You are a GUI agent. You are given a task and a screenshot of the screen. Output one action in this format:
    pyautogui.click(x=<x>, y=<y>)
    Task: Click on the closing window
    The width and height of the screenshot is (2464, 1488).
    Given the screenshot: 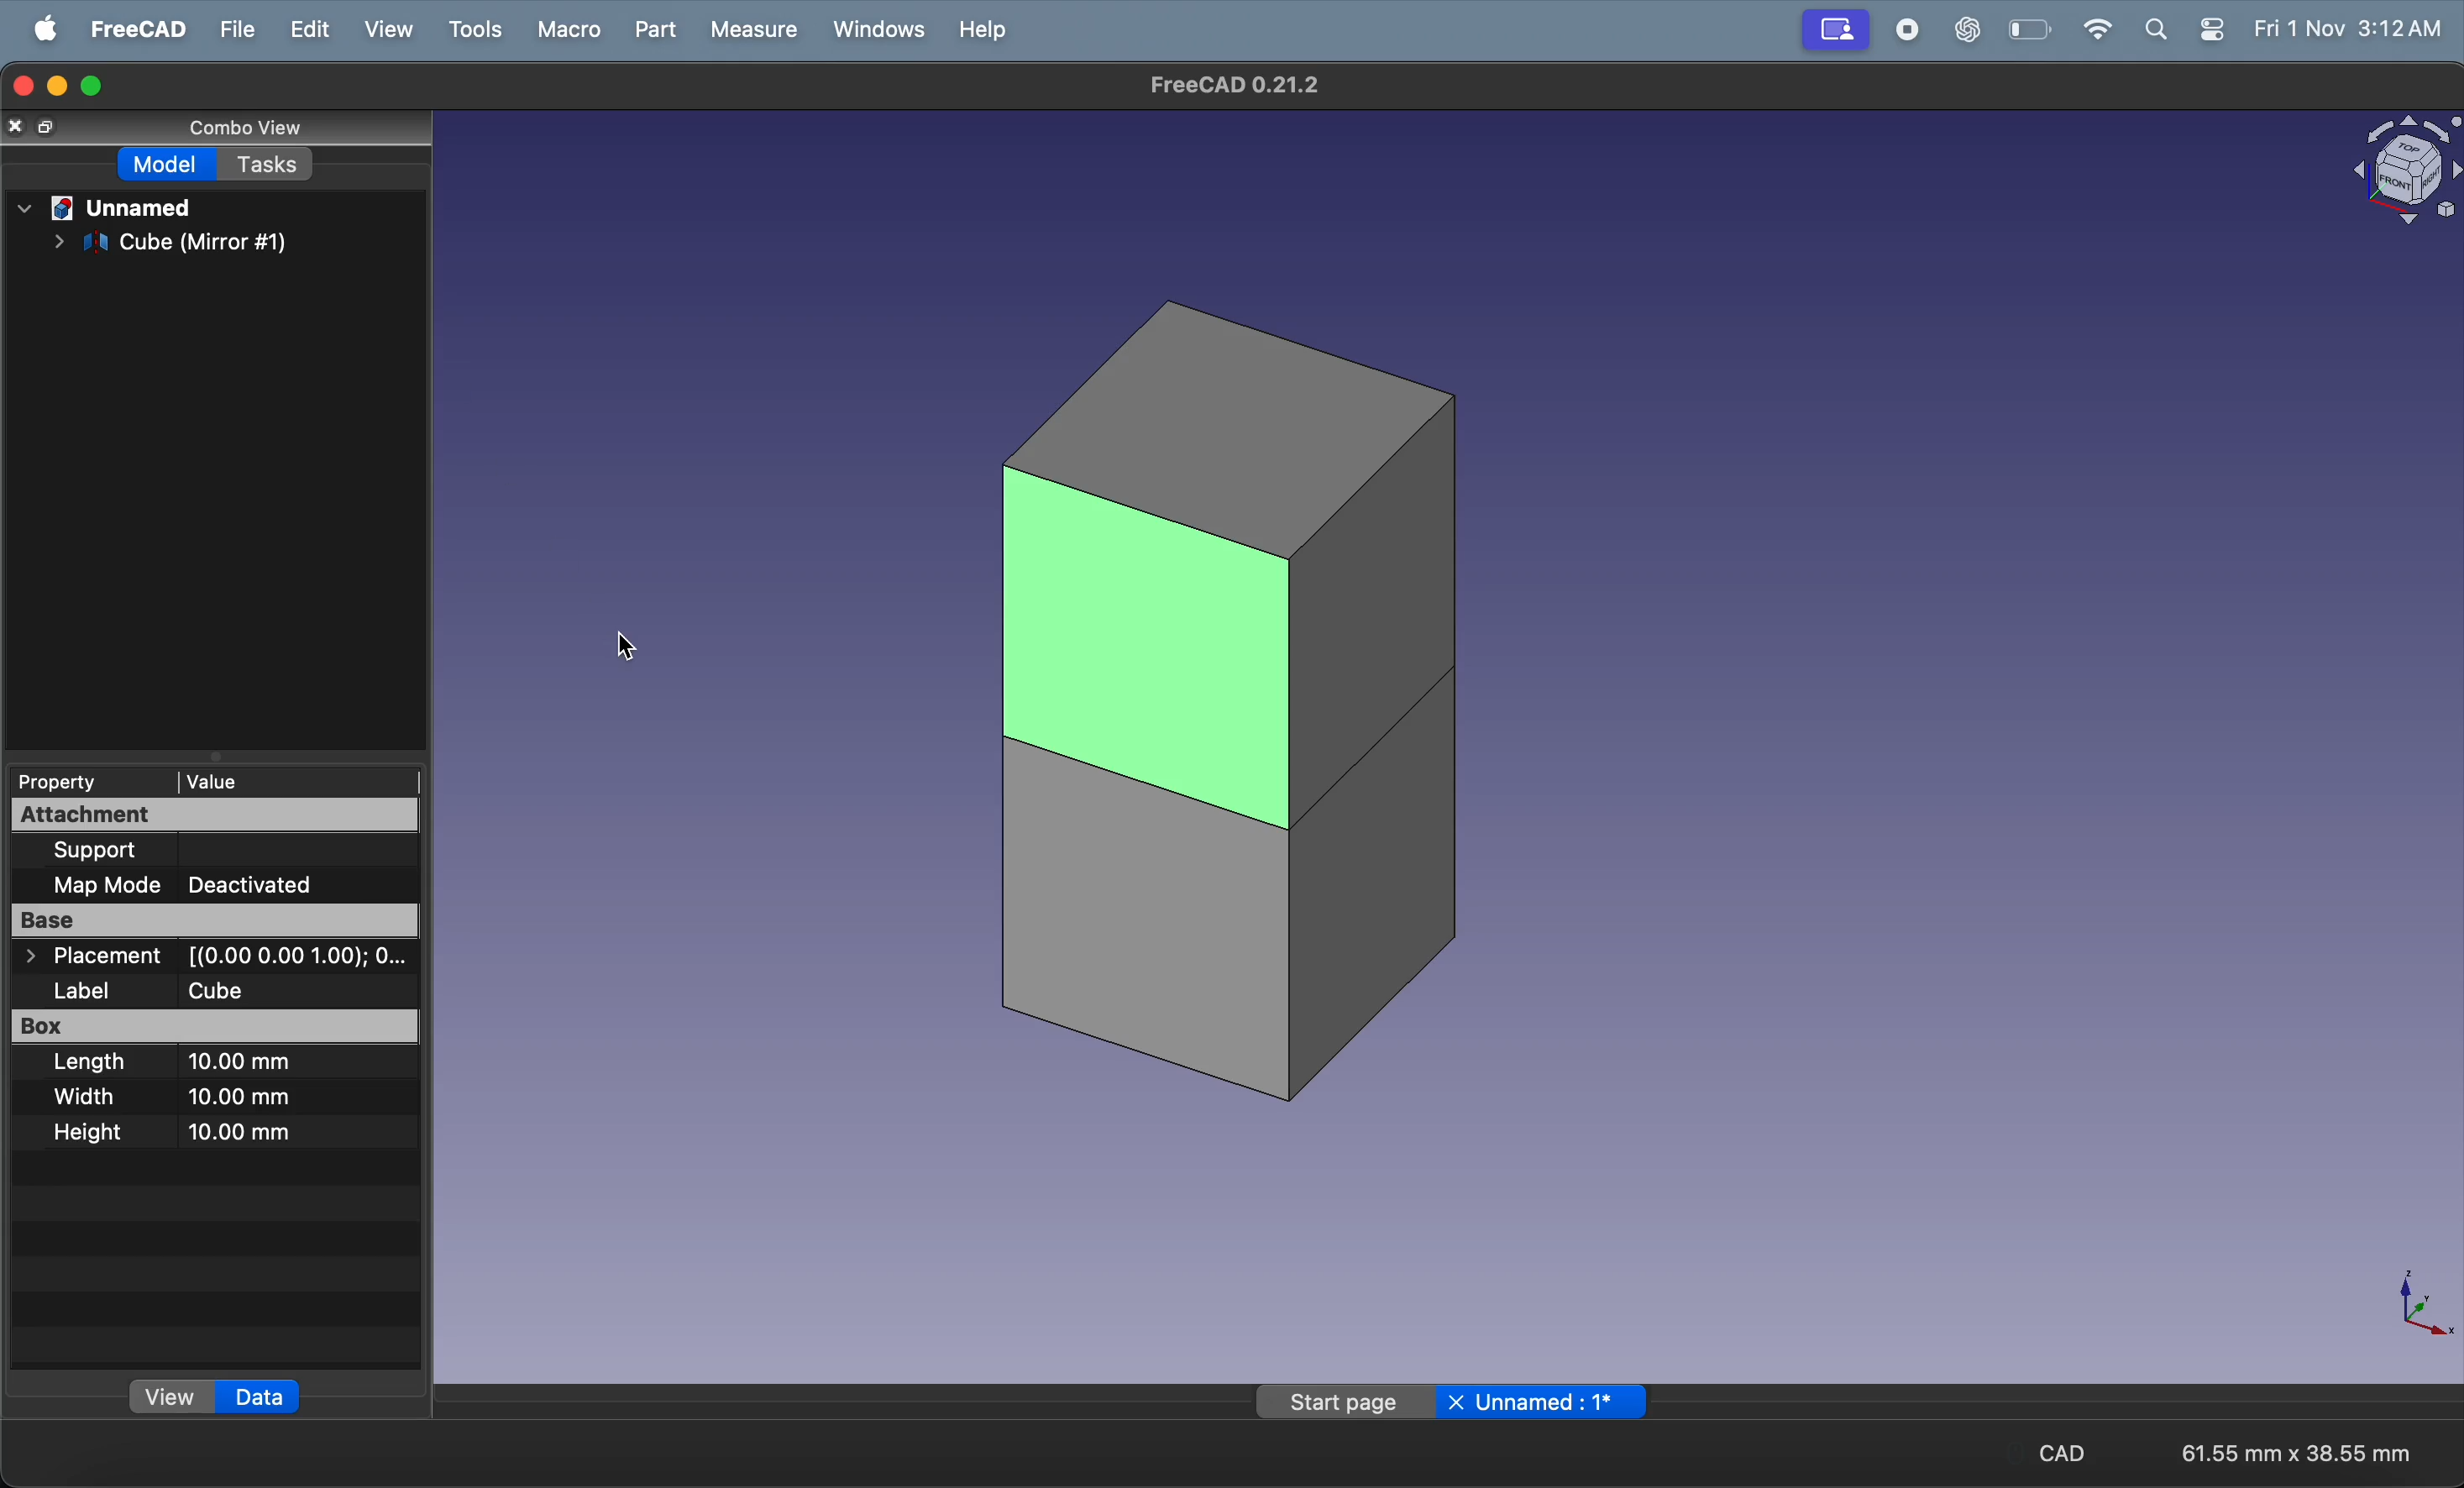 What is the action you would take?
    pyautogui.click(x=17, y=86)
    